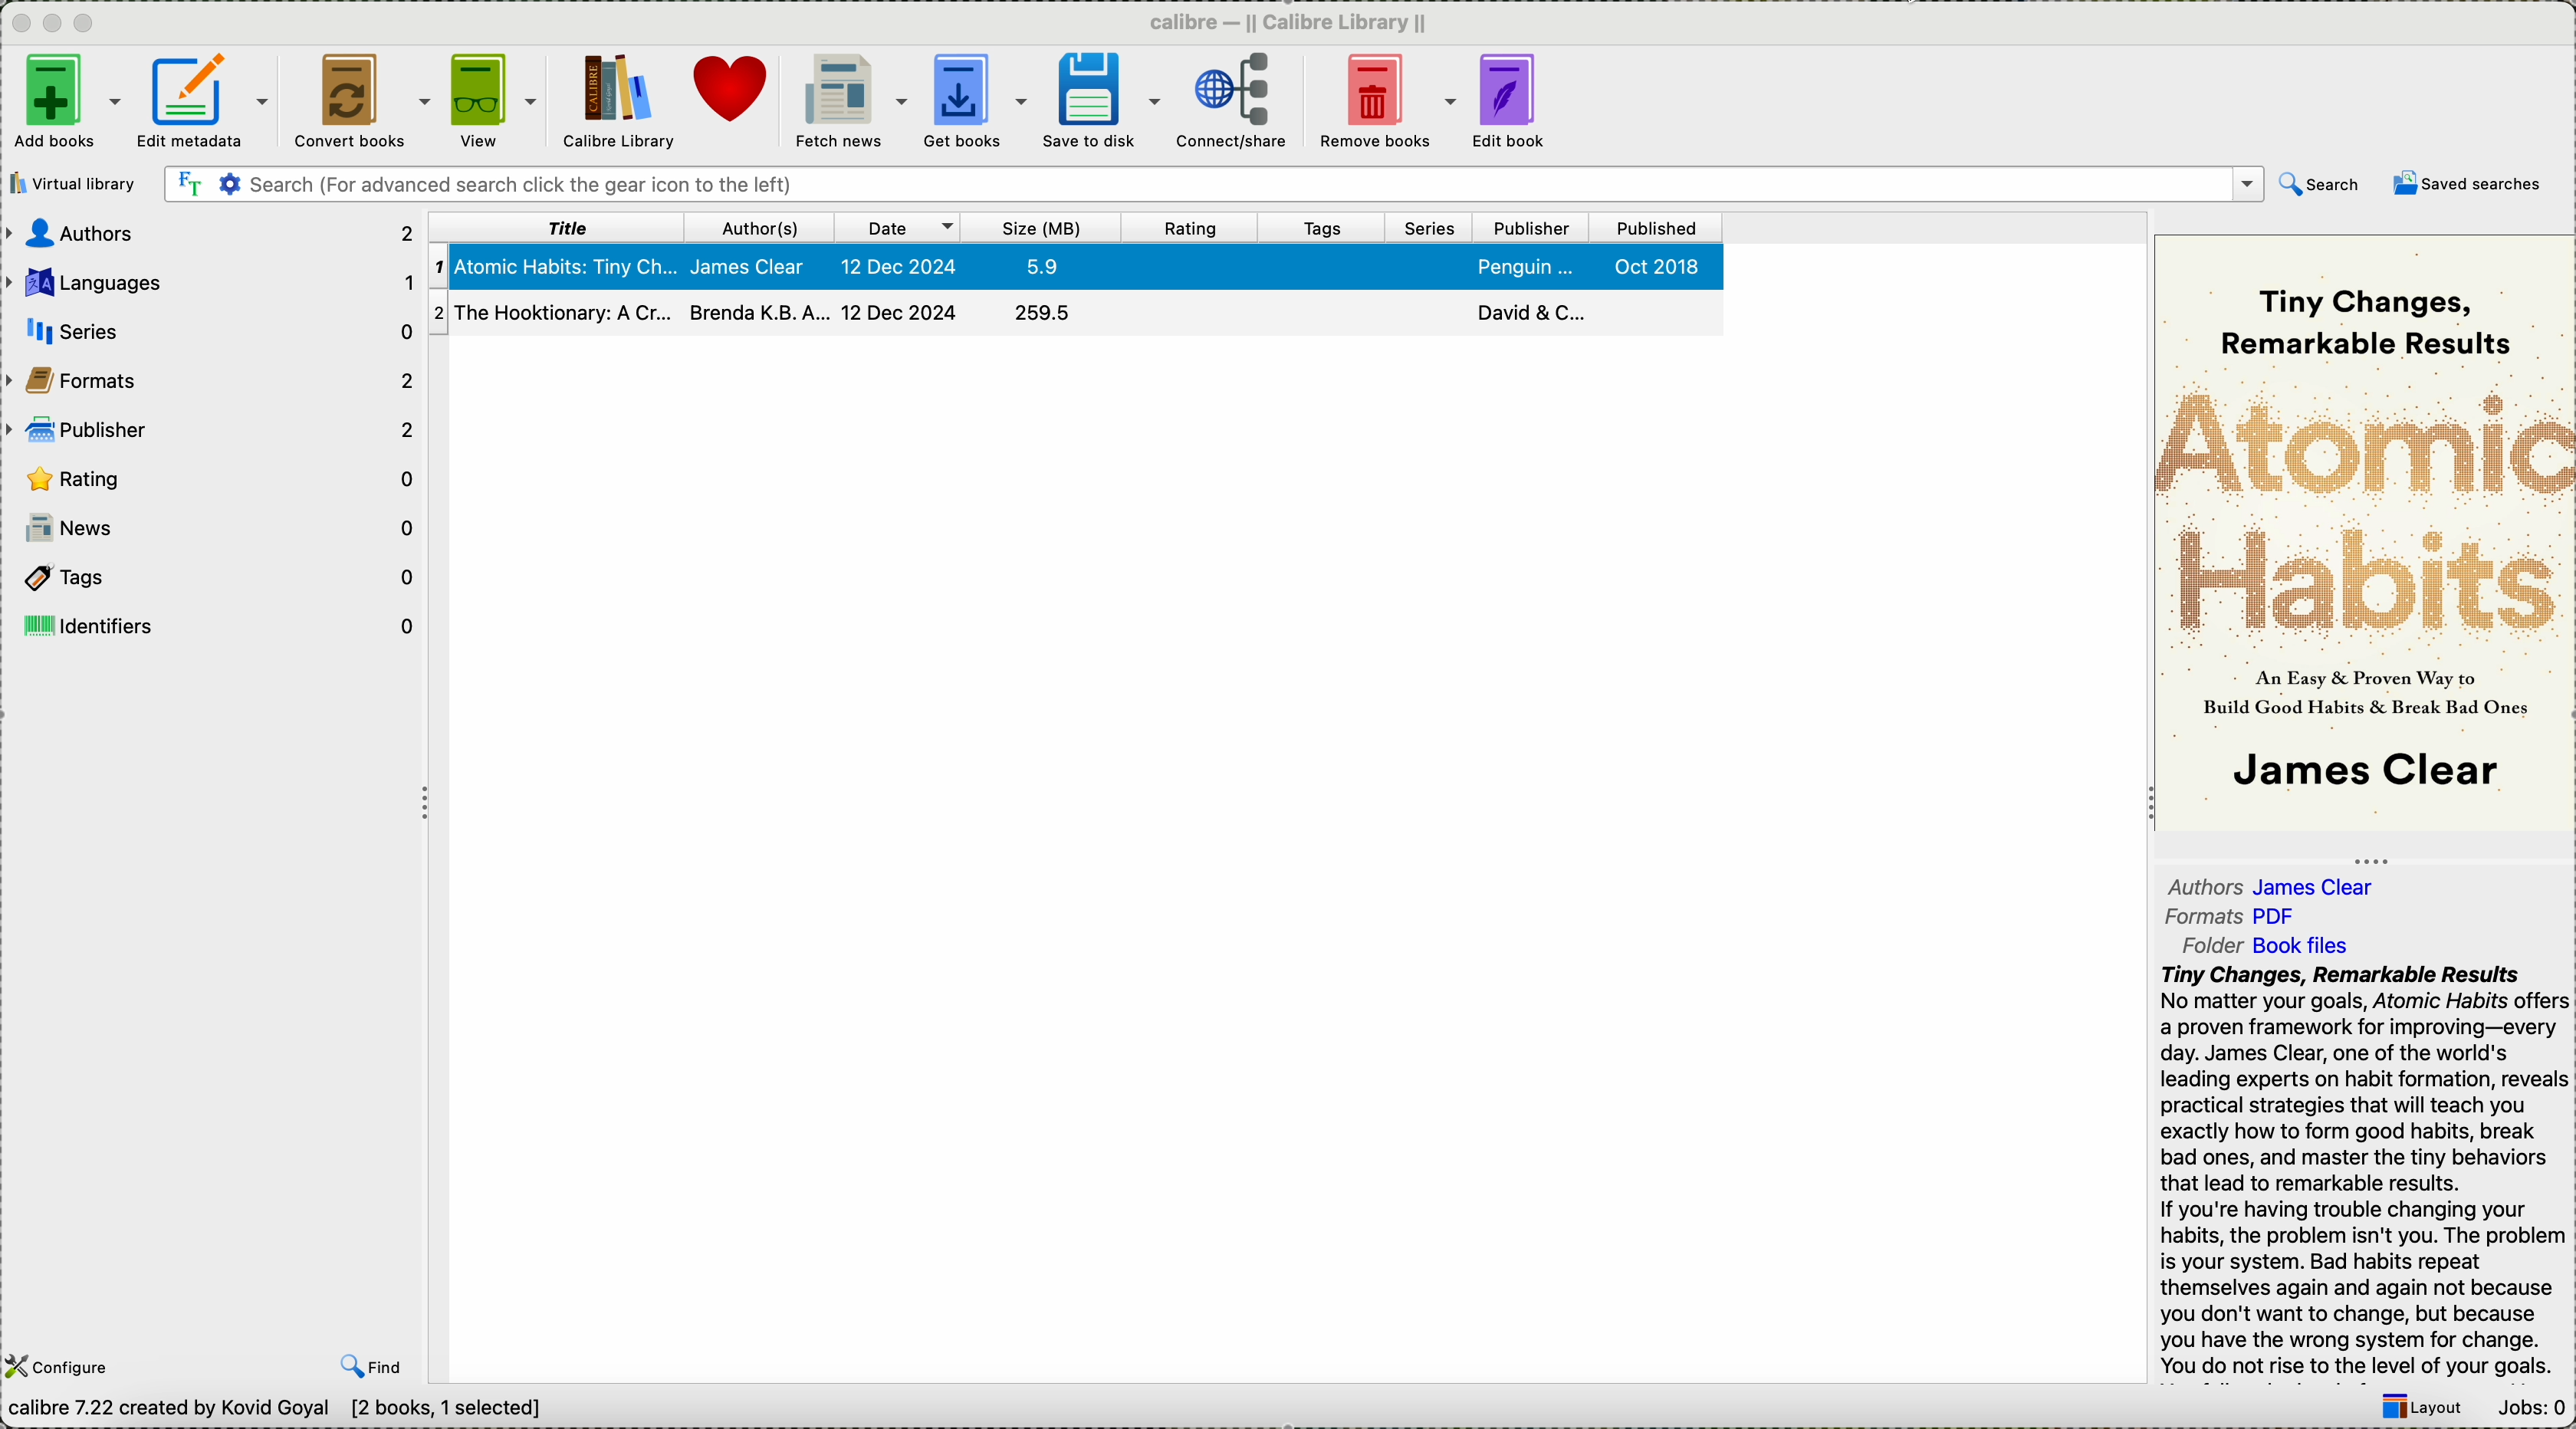 The height and width of the screenshot is (1429, 2576). Describe the element at coordinates (66, 102) in the screenshot. I see `add books` at that location.